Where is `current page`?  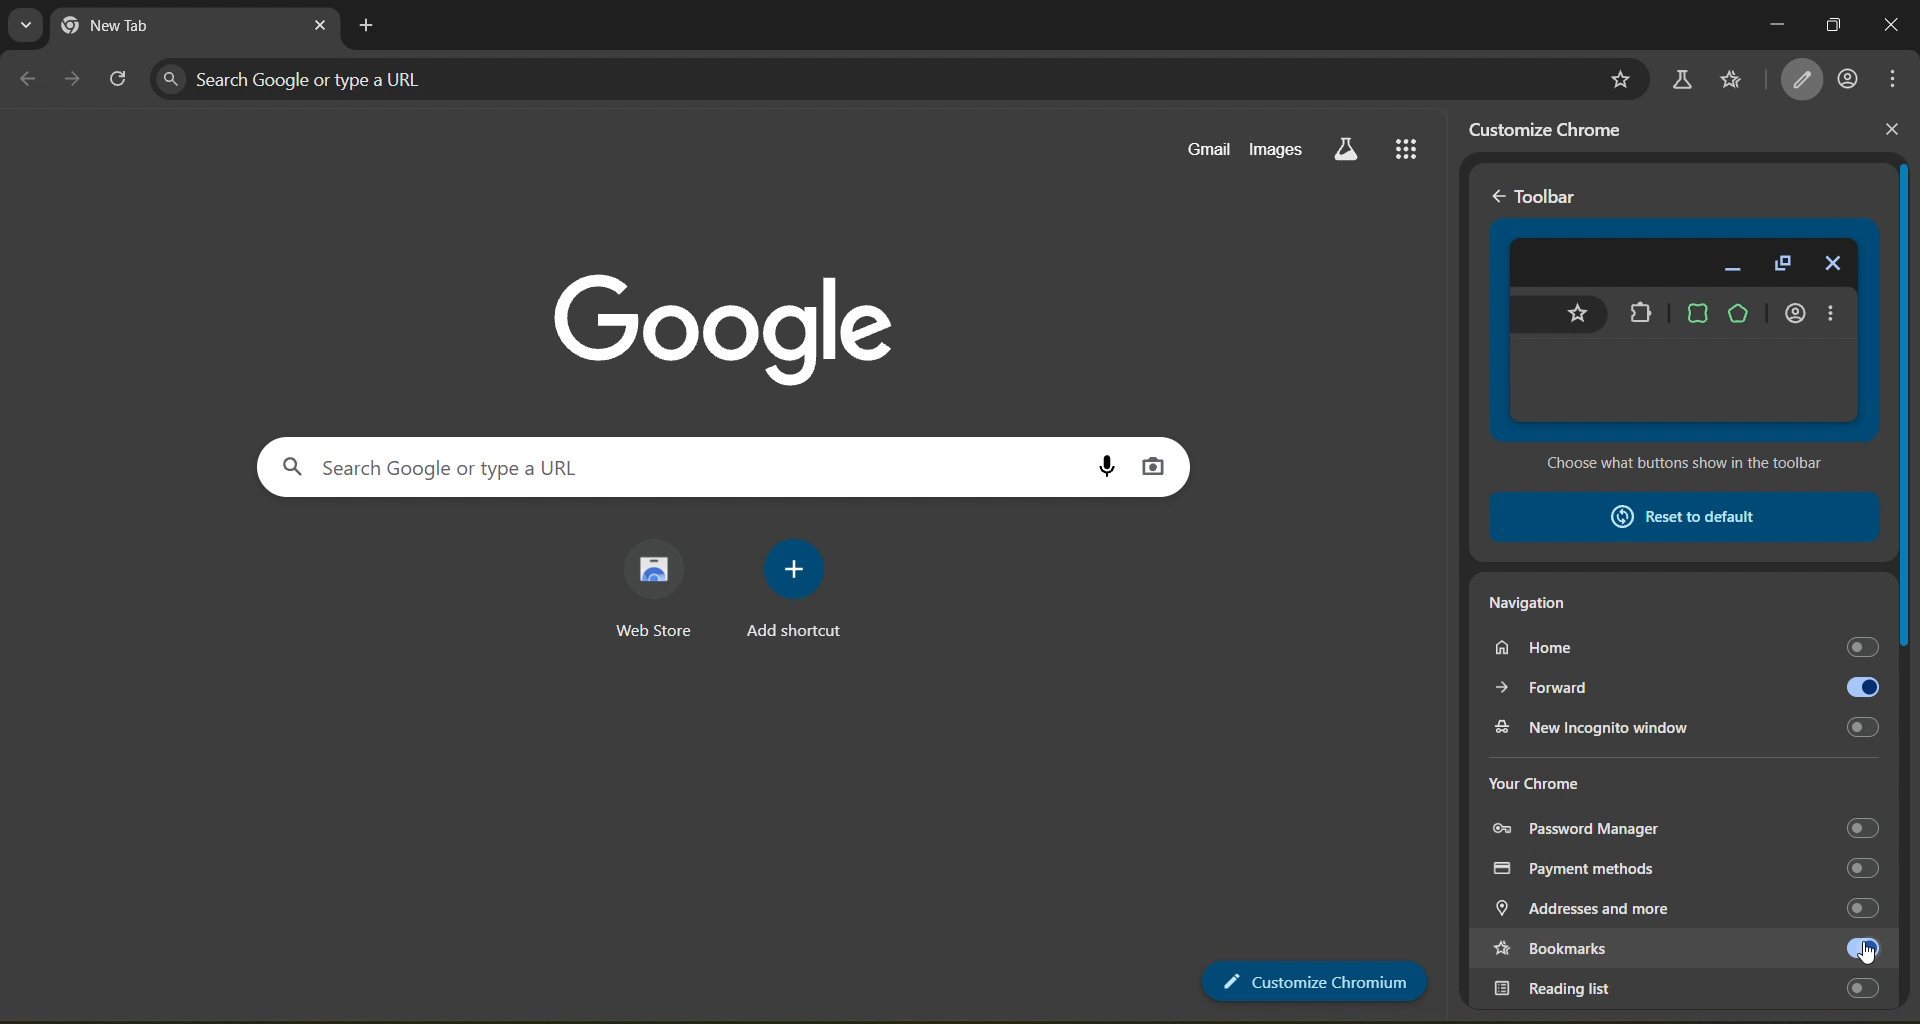 current page is located at coordinates (173, 26).